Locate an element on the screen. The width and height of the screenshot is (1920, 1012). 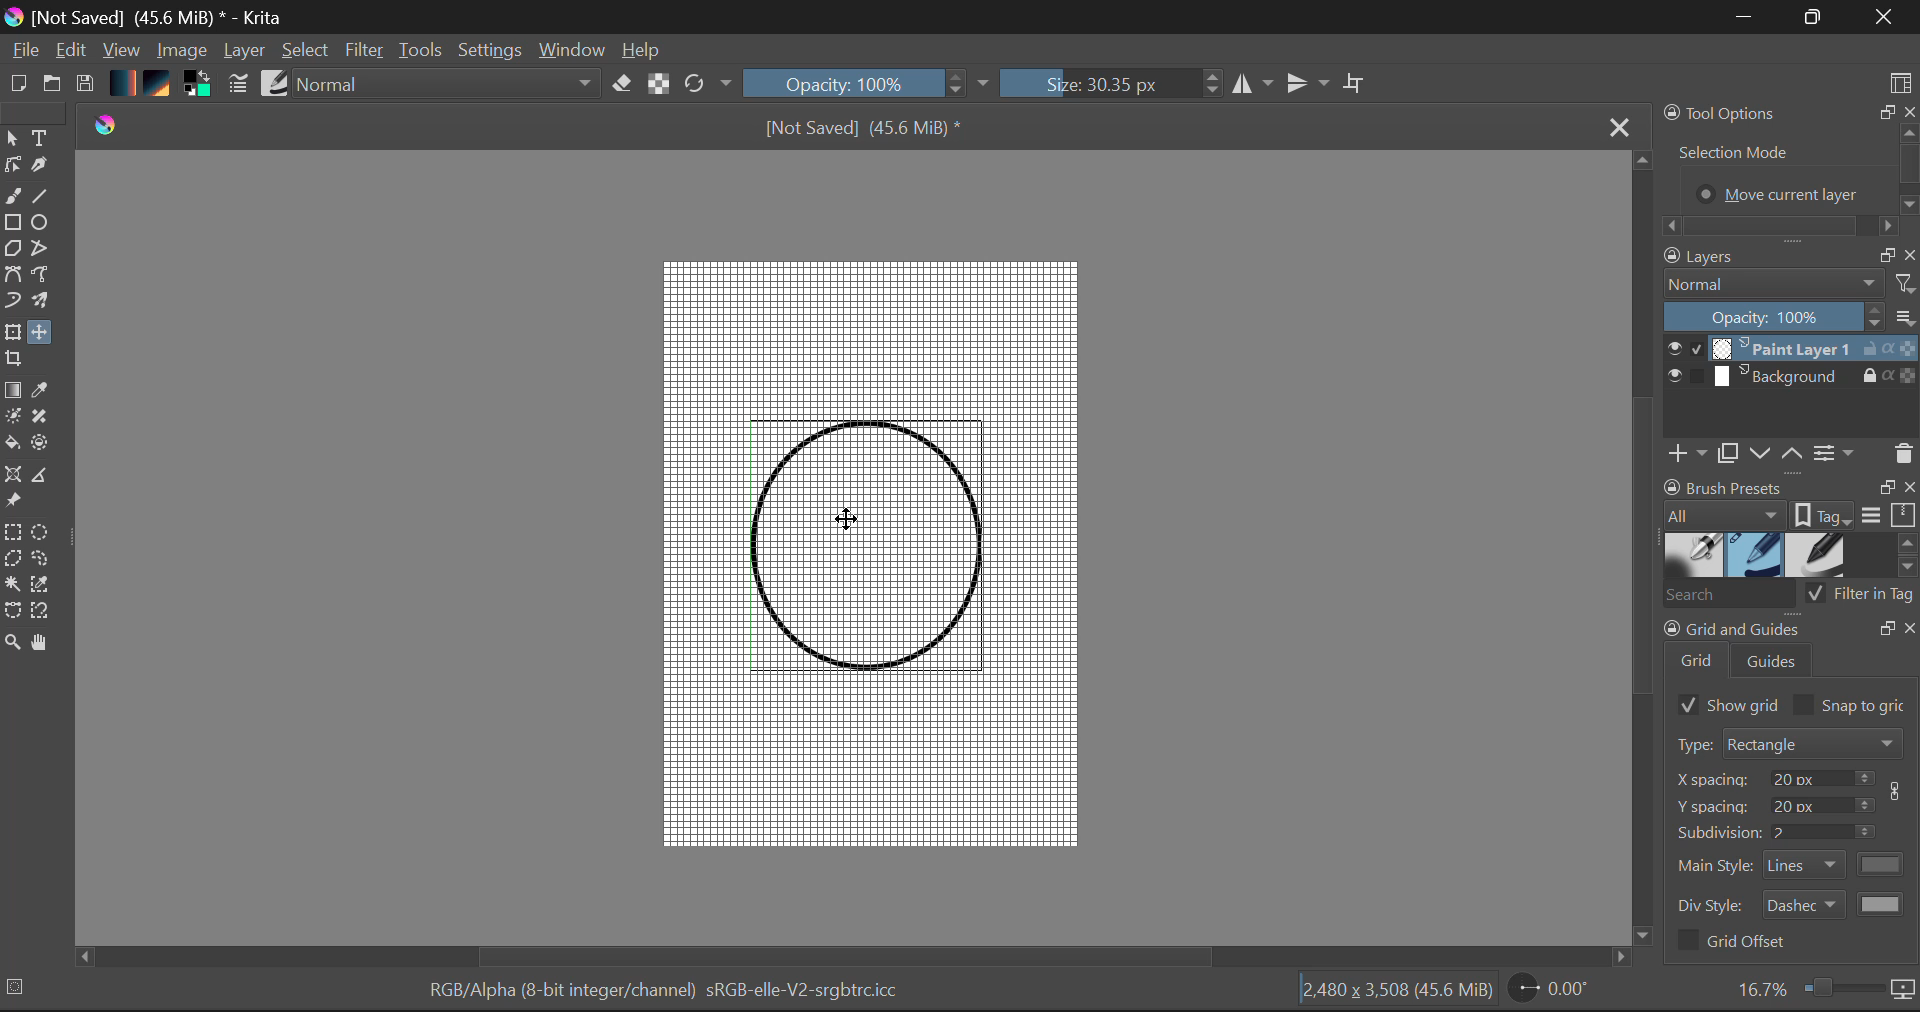
Dynamic Paintbrush is located at coordinates (12, 302).